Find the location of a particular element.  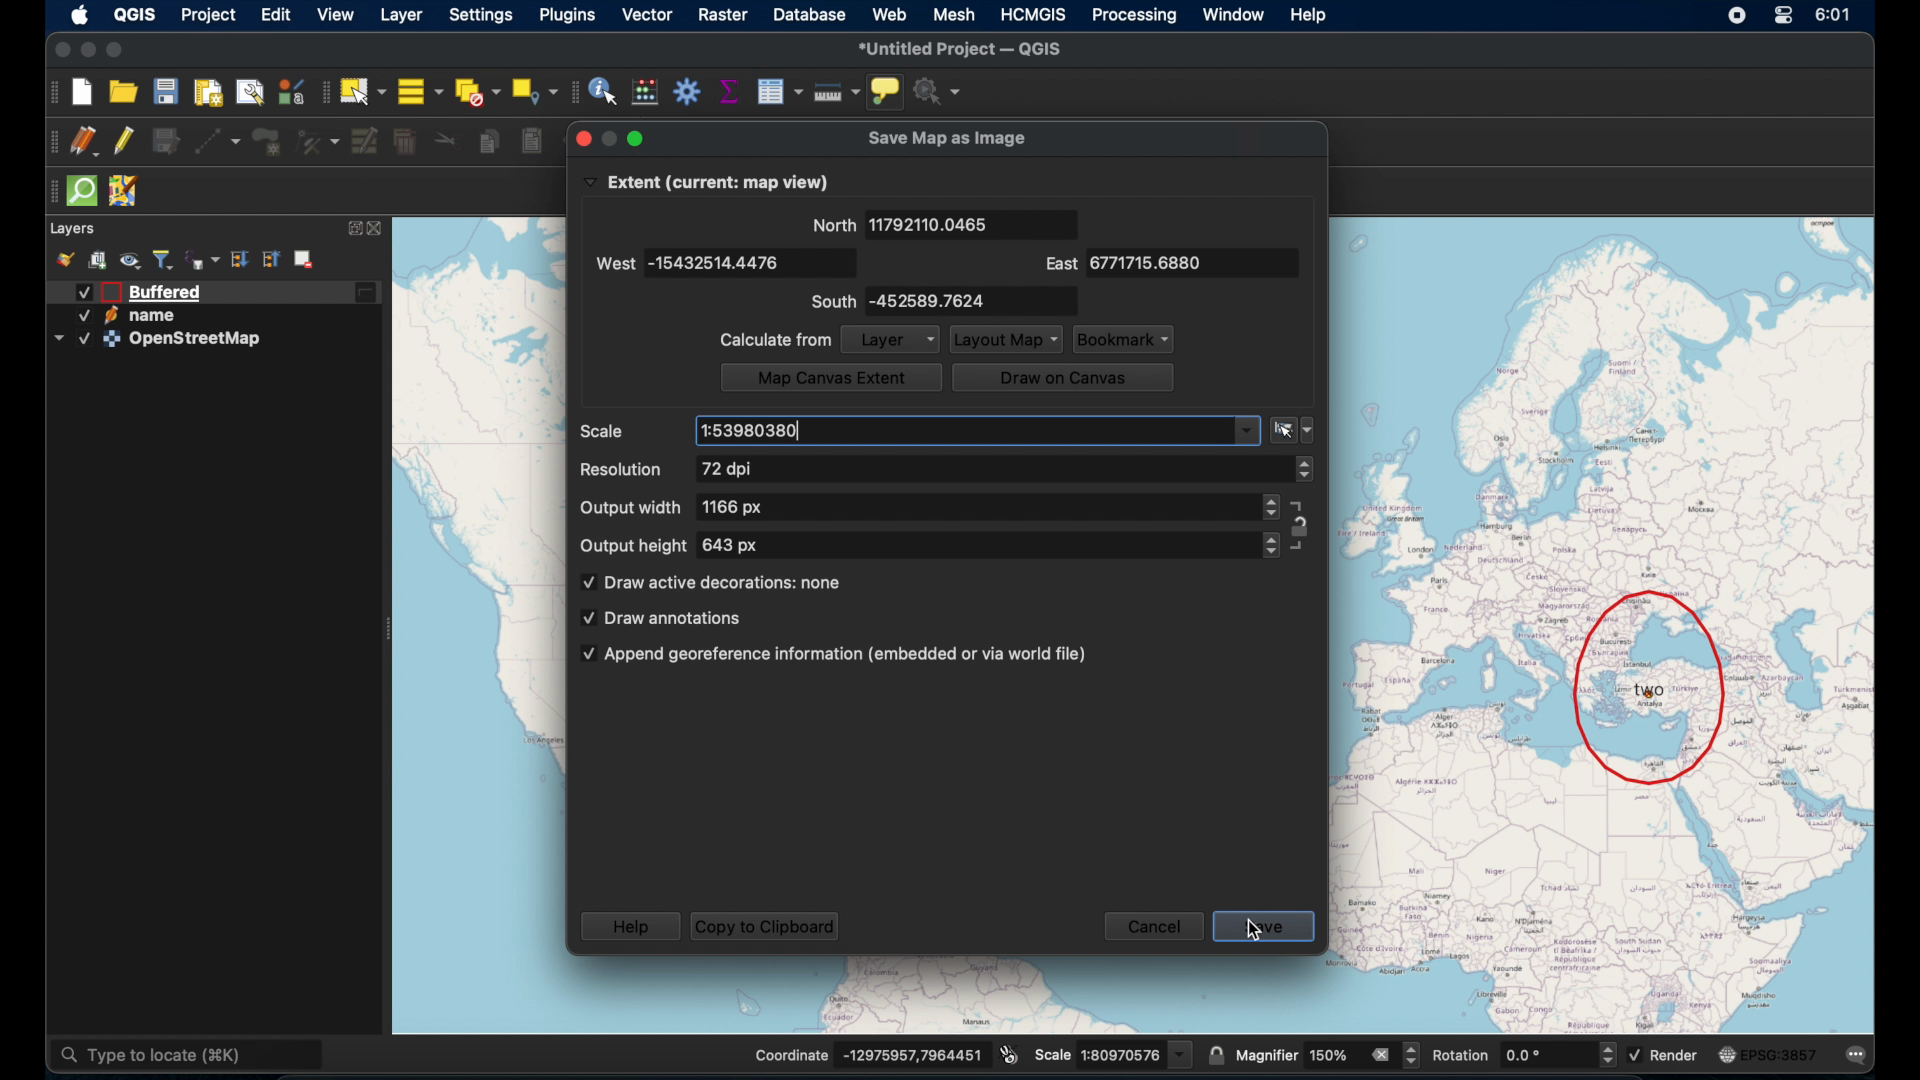

resolution is located at coordinates (619, 469).